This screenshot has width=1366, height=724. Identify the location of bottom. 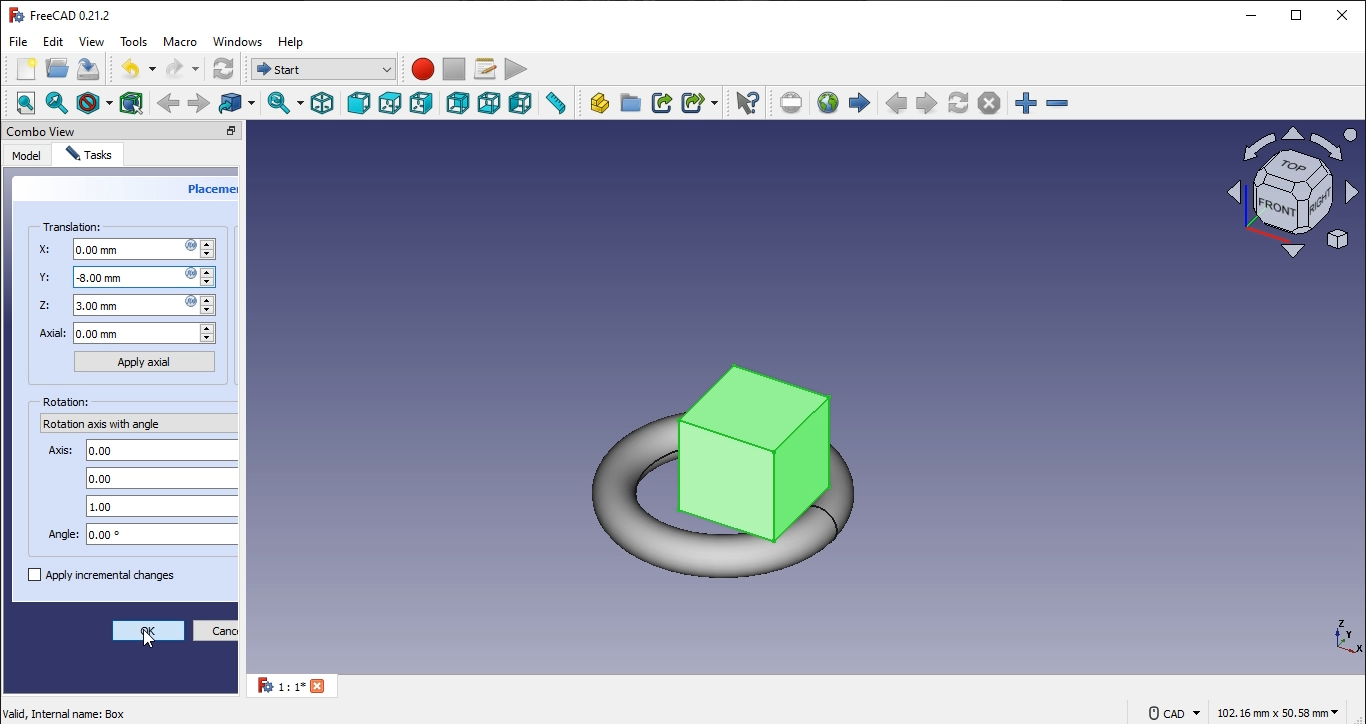
(487, 104).